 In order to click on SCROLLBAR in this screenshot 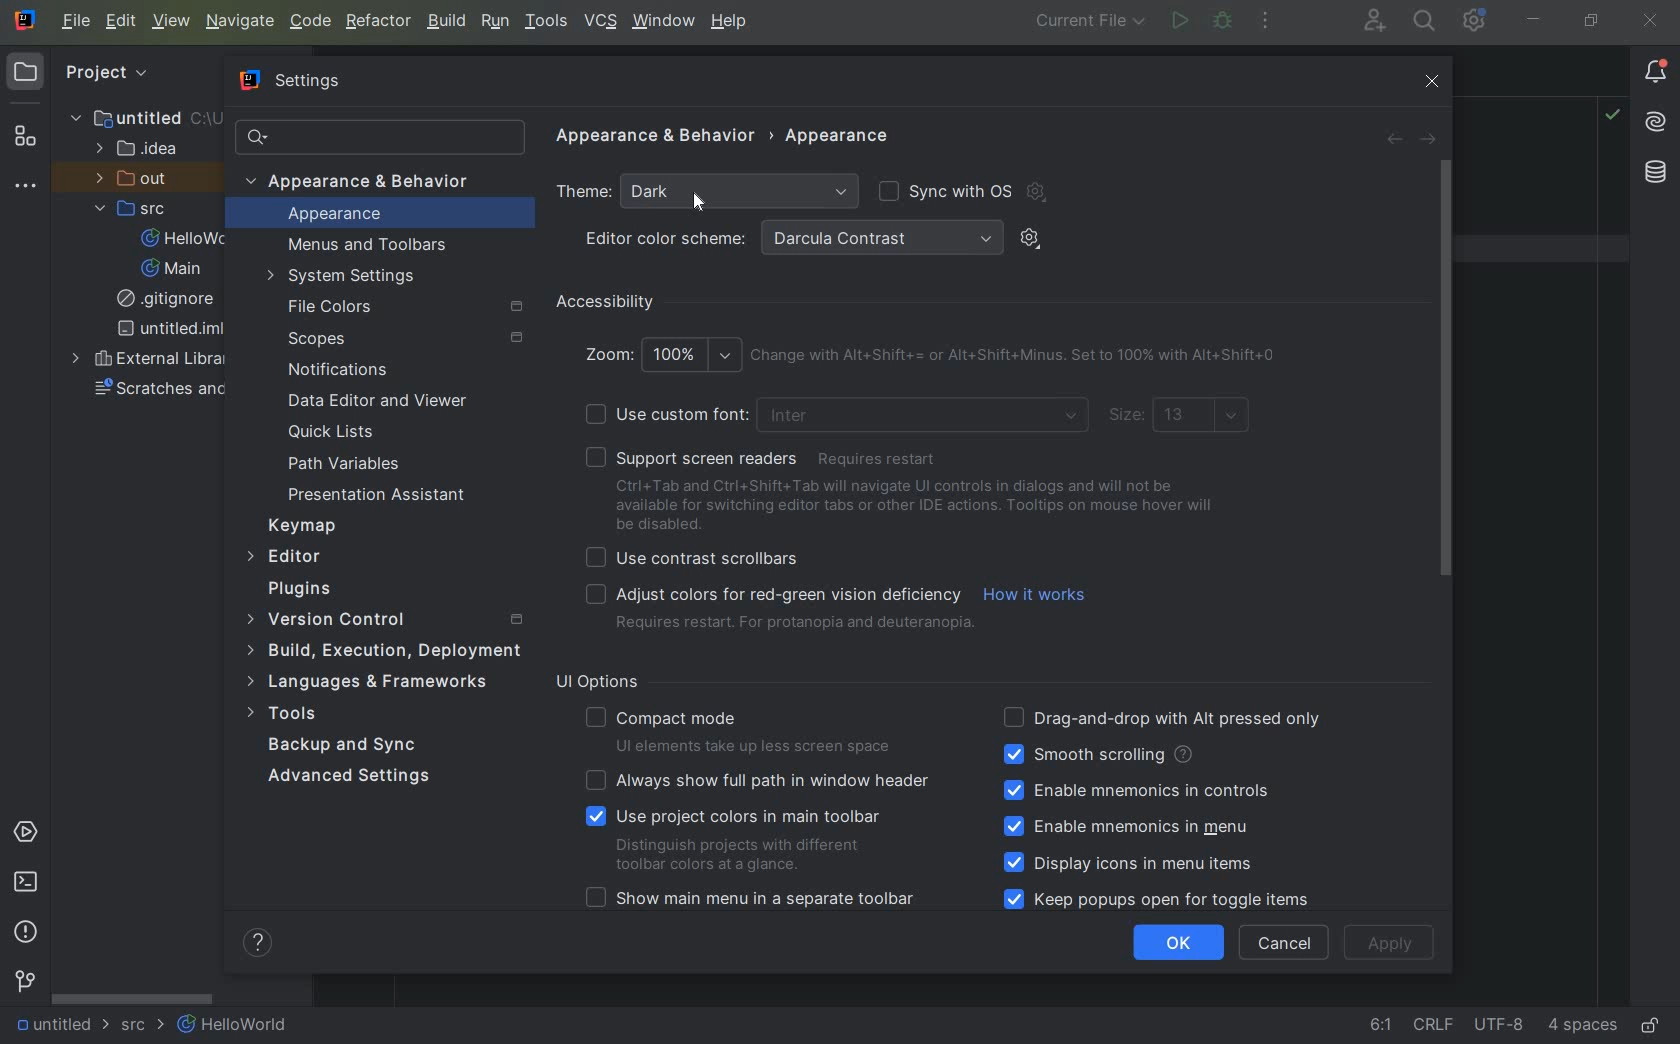, I will do `click(133, 998)`.